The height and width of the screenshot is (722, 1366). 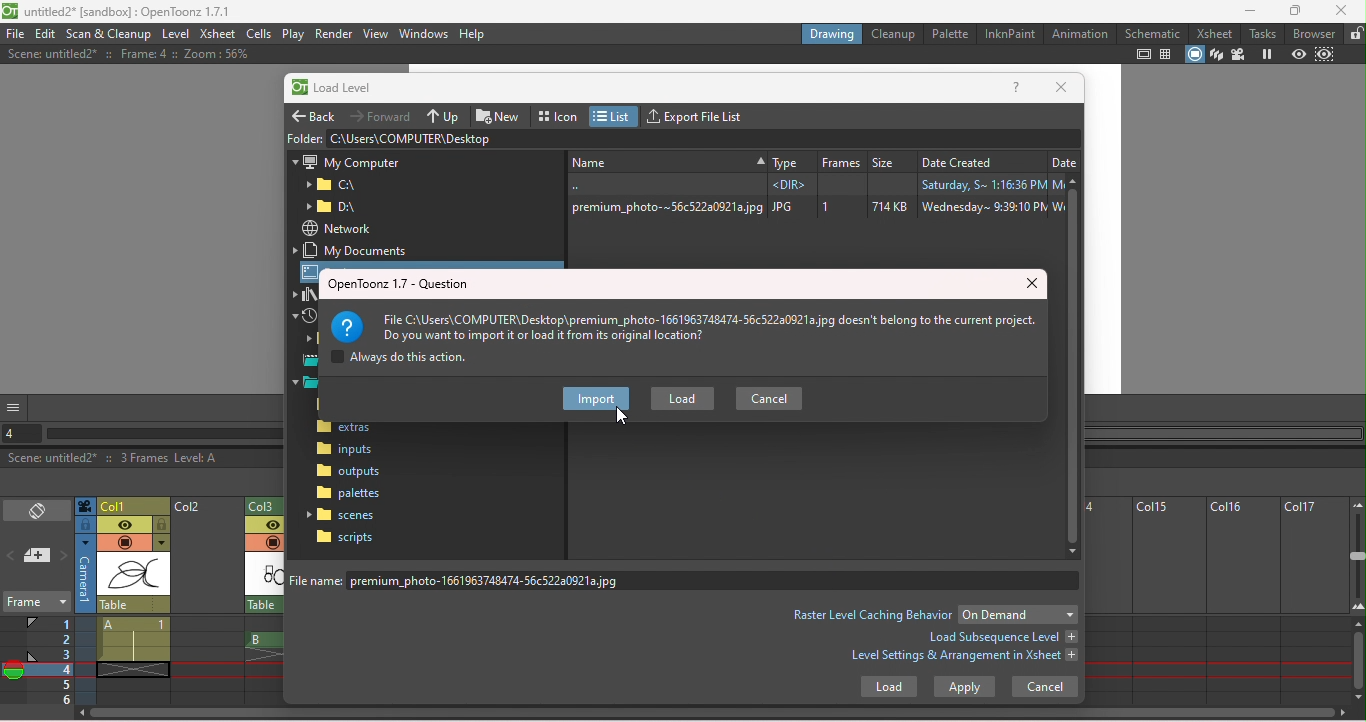 I want to click on My work documents, so click(x=356, y=250).